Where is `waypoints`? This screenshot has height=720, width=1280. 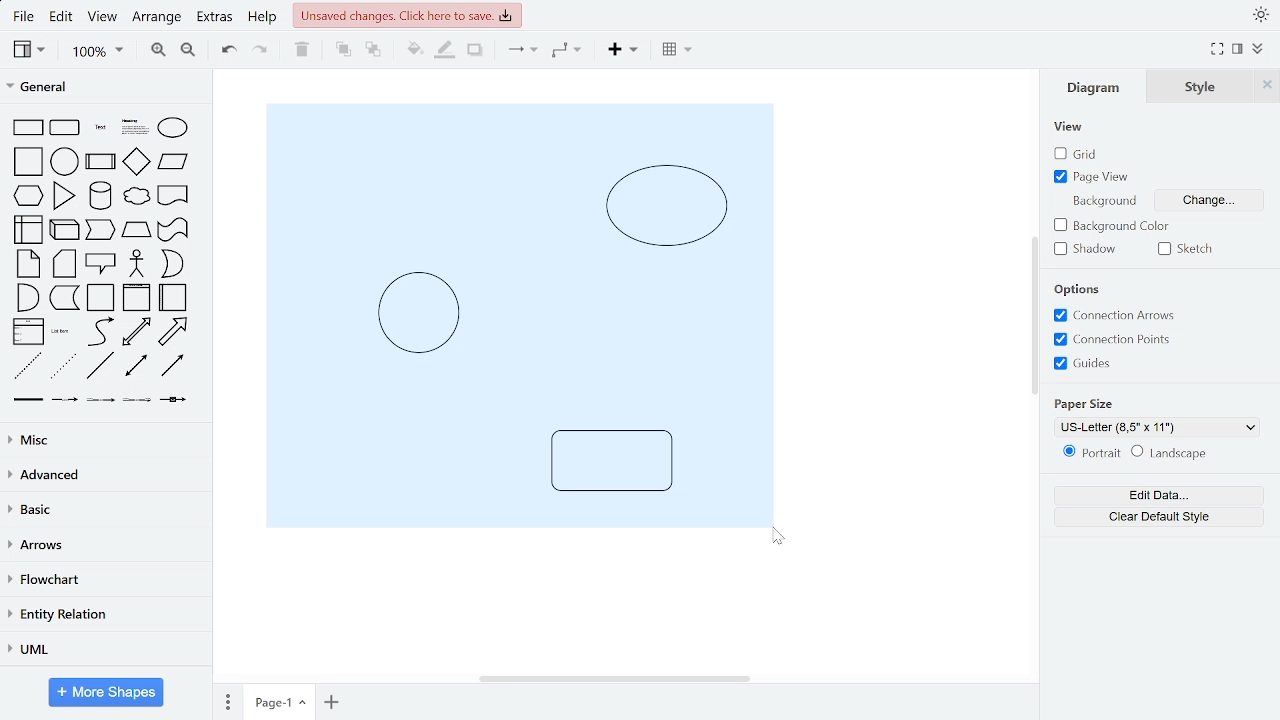
waypoints is located at coordinates (567, 52).